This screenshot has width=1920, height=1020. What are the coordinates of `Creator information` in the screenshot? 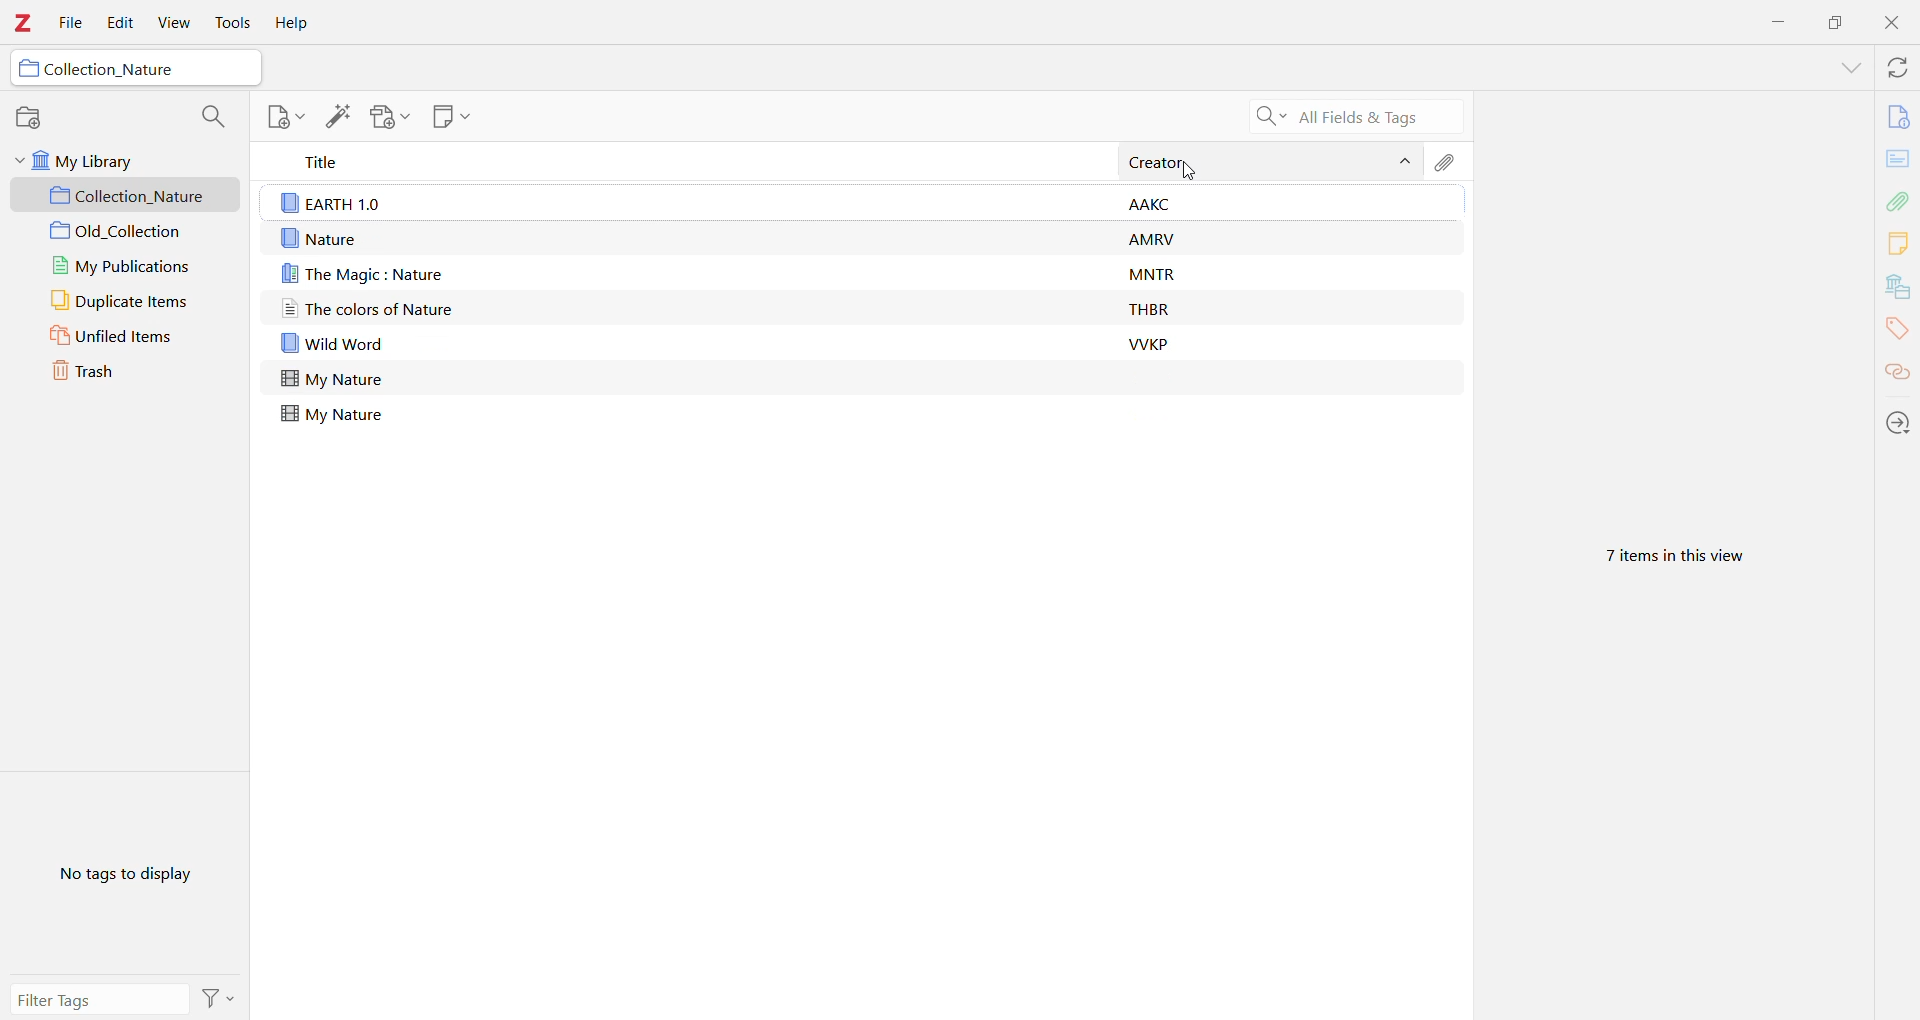 It's located at (1151, 238).